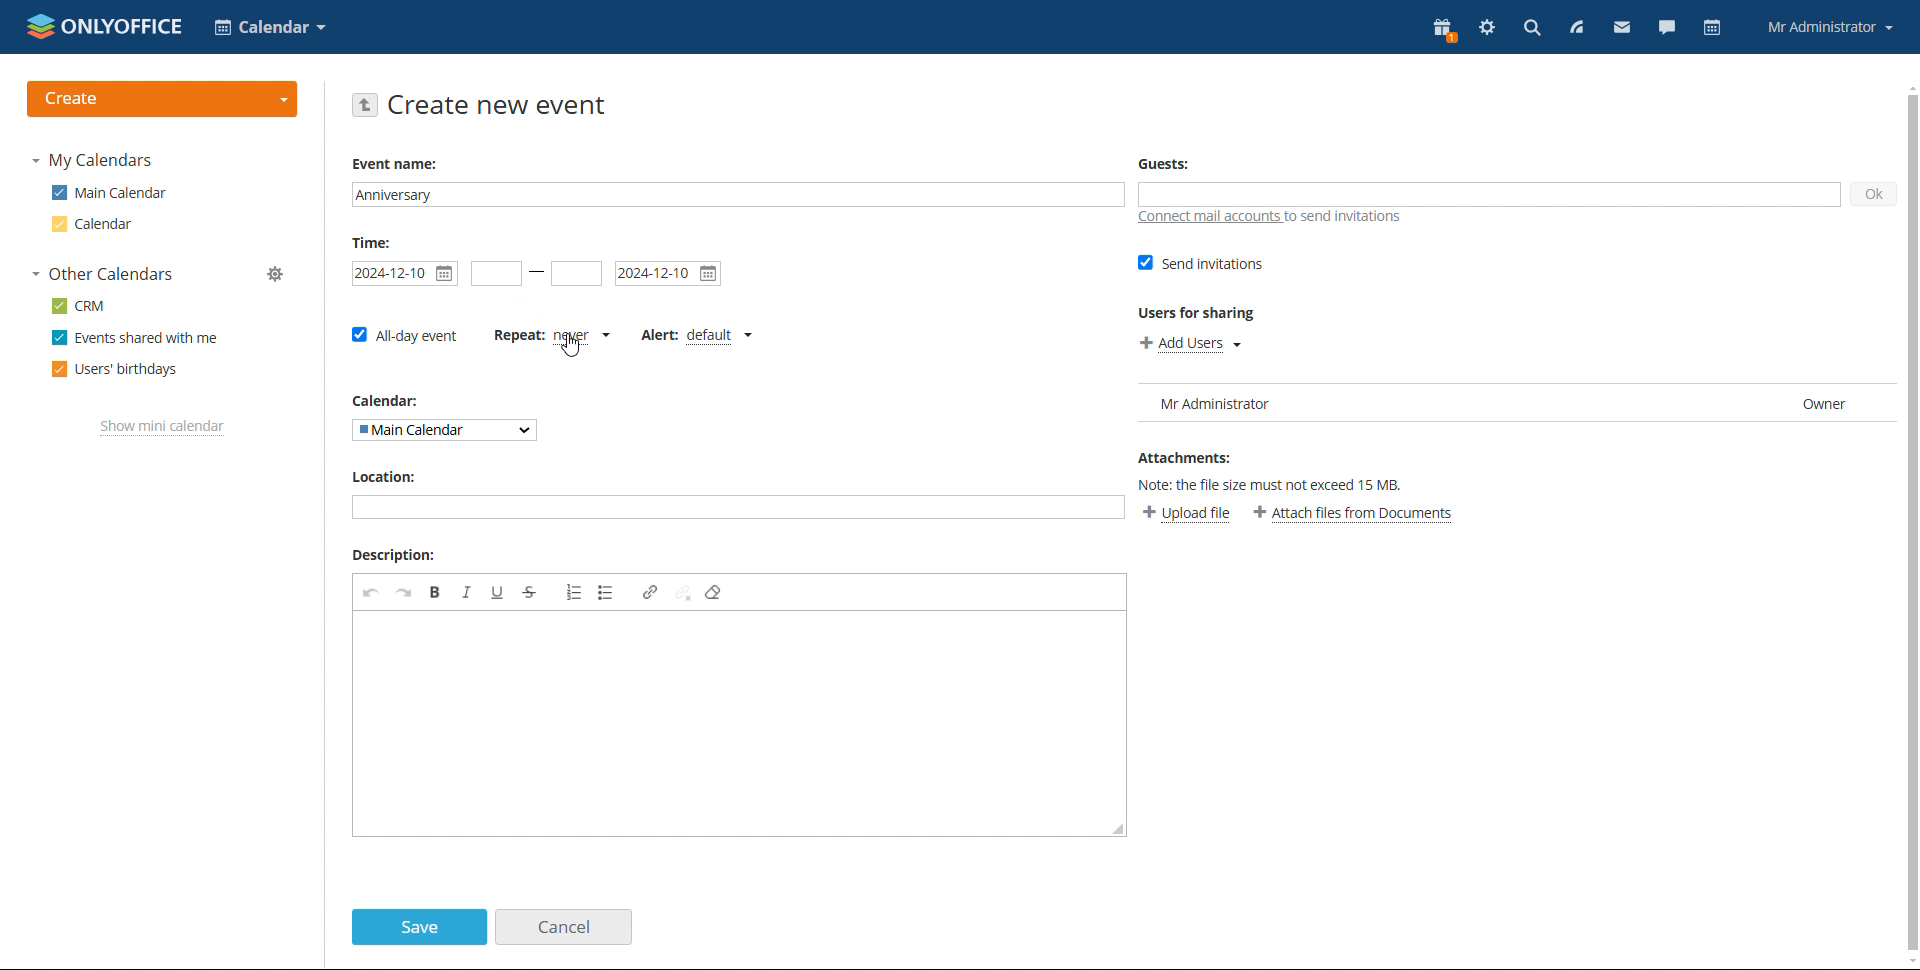 The width and height of the screenshot is (1920, 970). What do you see at coordinates (404, 591) in the screenshot?
I see `redo` at bounding box center [404, 591].